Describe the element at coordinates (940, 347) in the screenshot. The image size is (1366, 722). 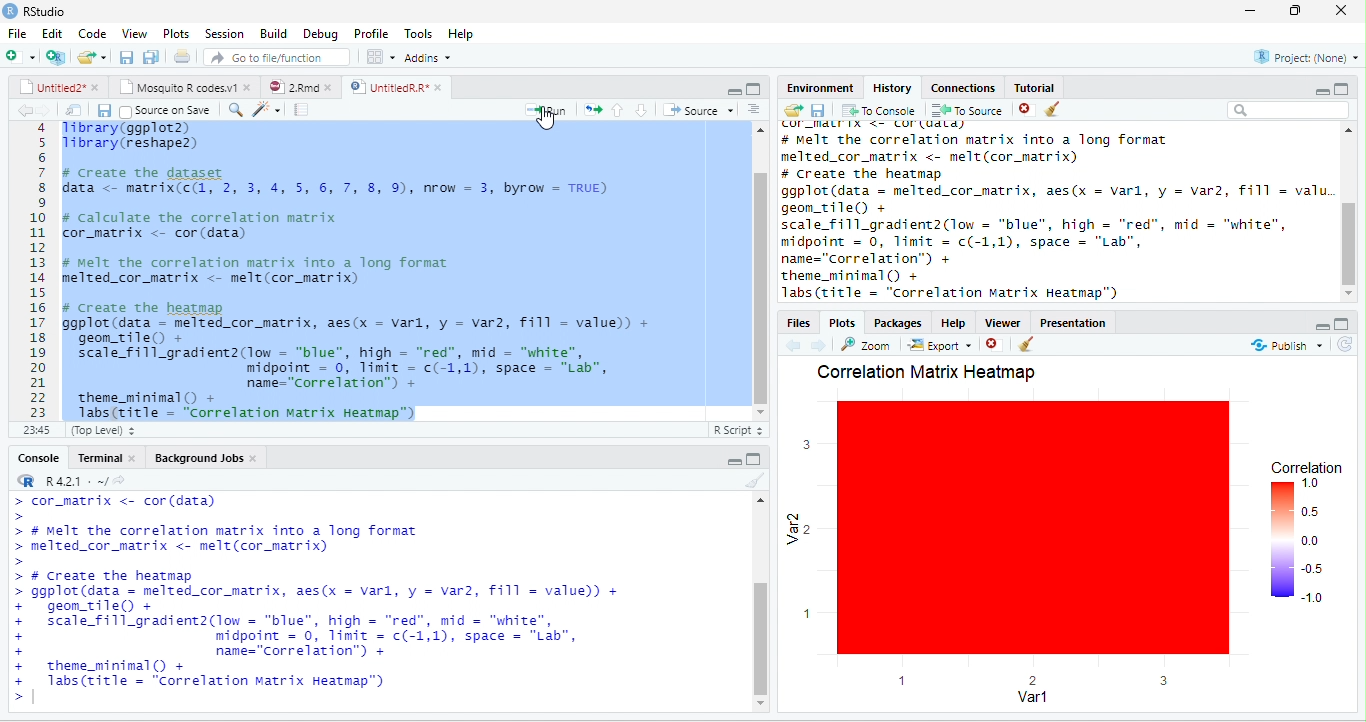
I see `export` at that location.